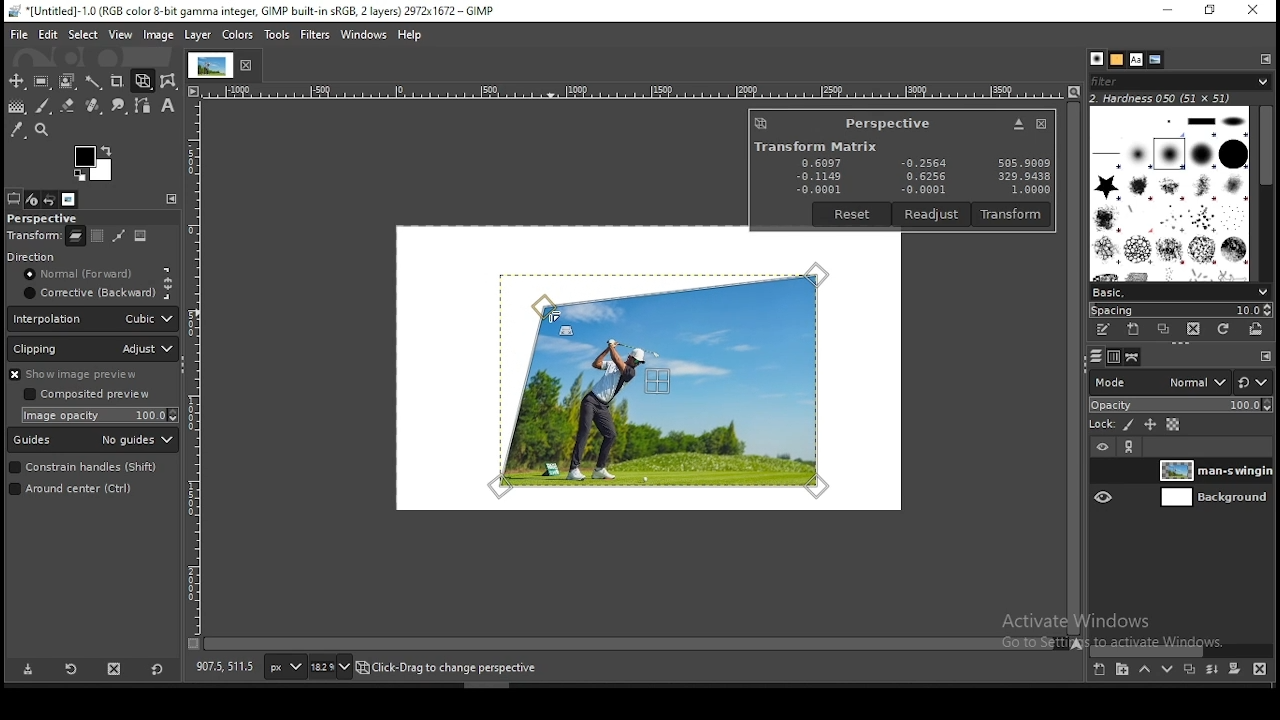  What do you see at coordinates (209, 65) in the screenshot?
I see `tab` at bounding box center [209, 65].